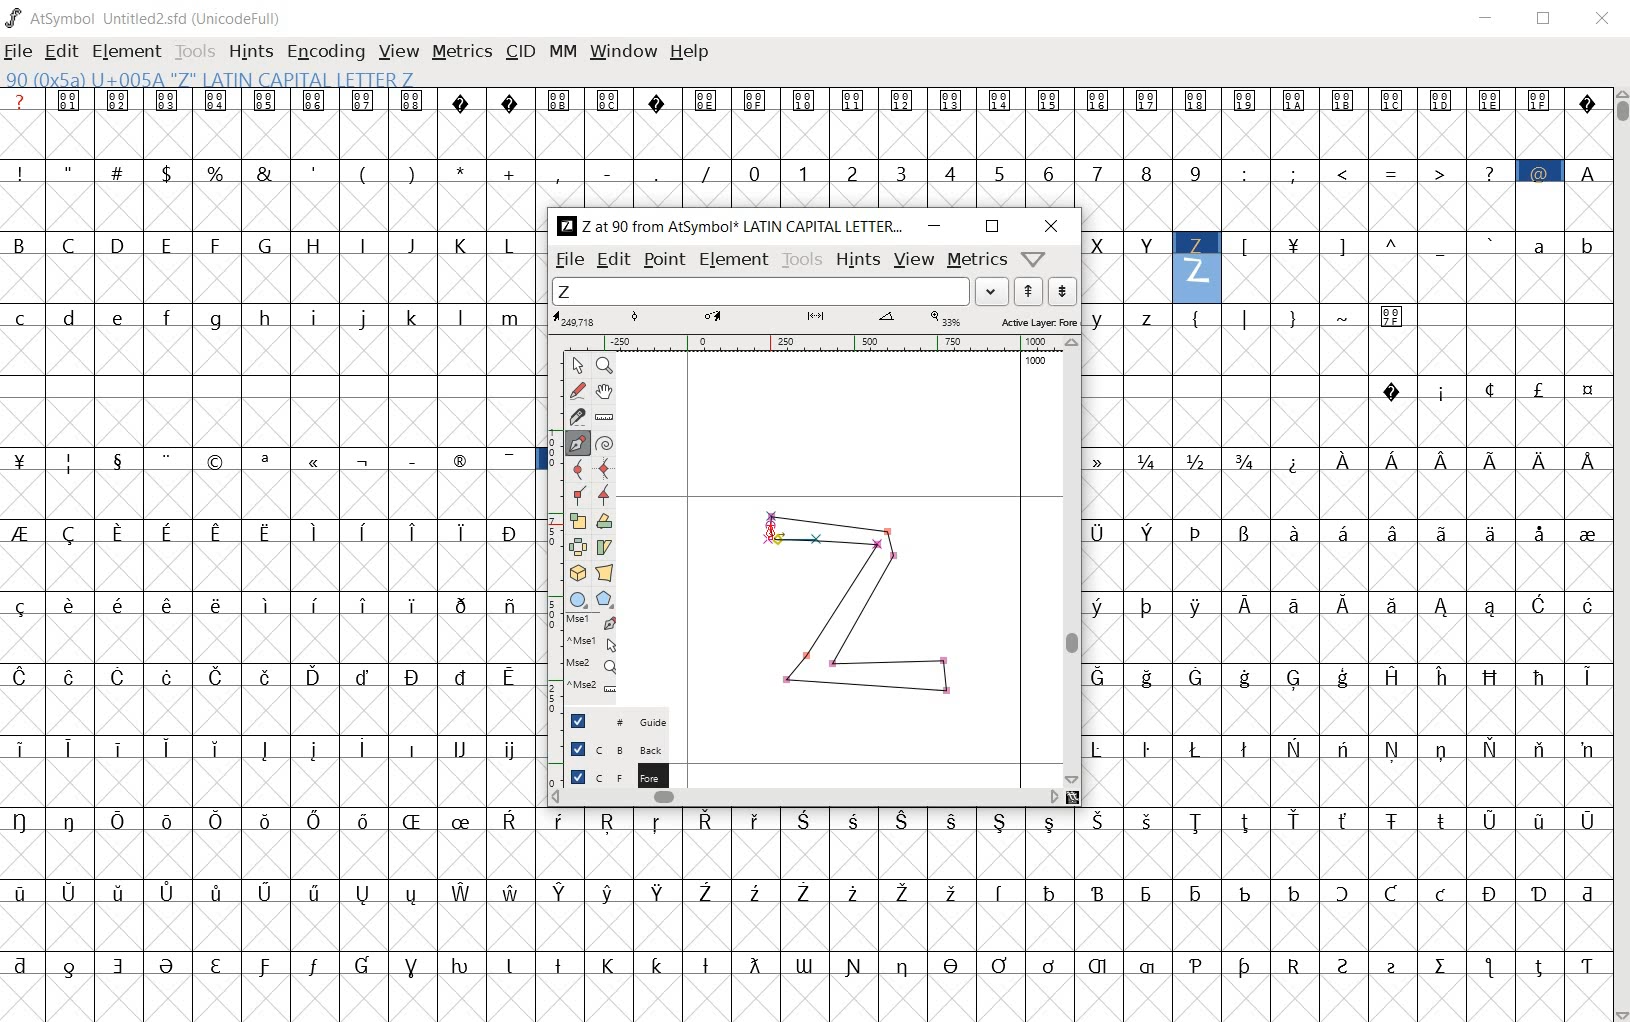 The width and height of the screenshot is (1630, 1022). What do you see at coordinates (576, 443) in the screenshot?
I see `add a point, then drag out its control points` at bounding box center [576, 443].